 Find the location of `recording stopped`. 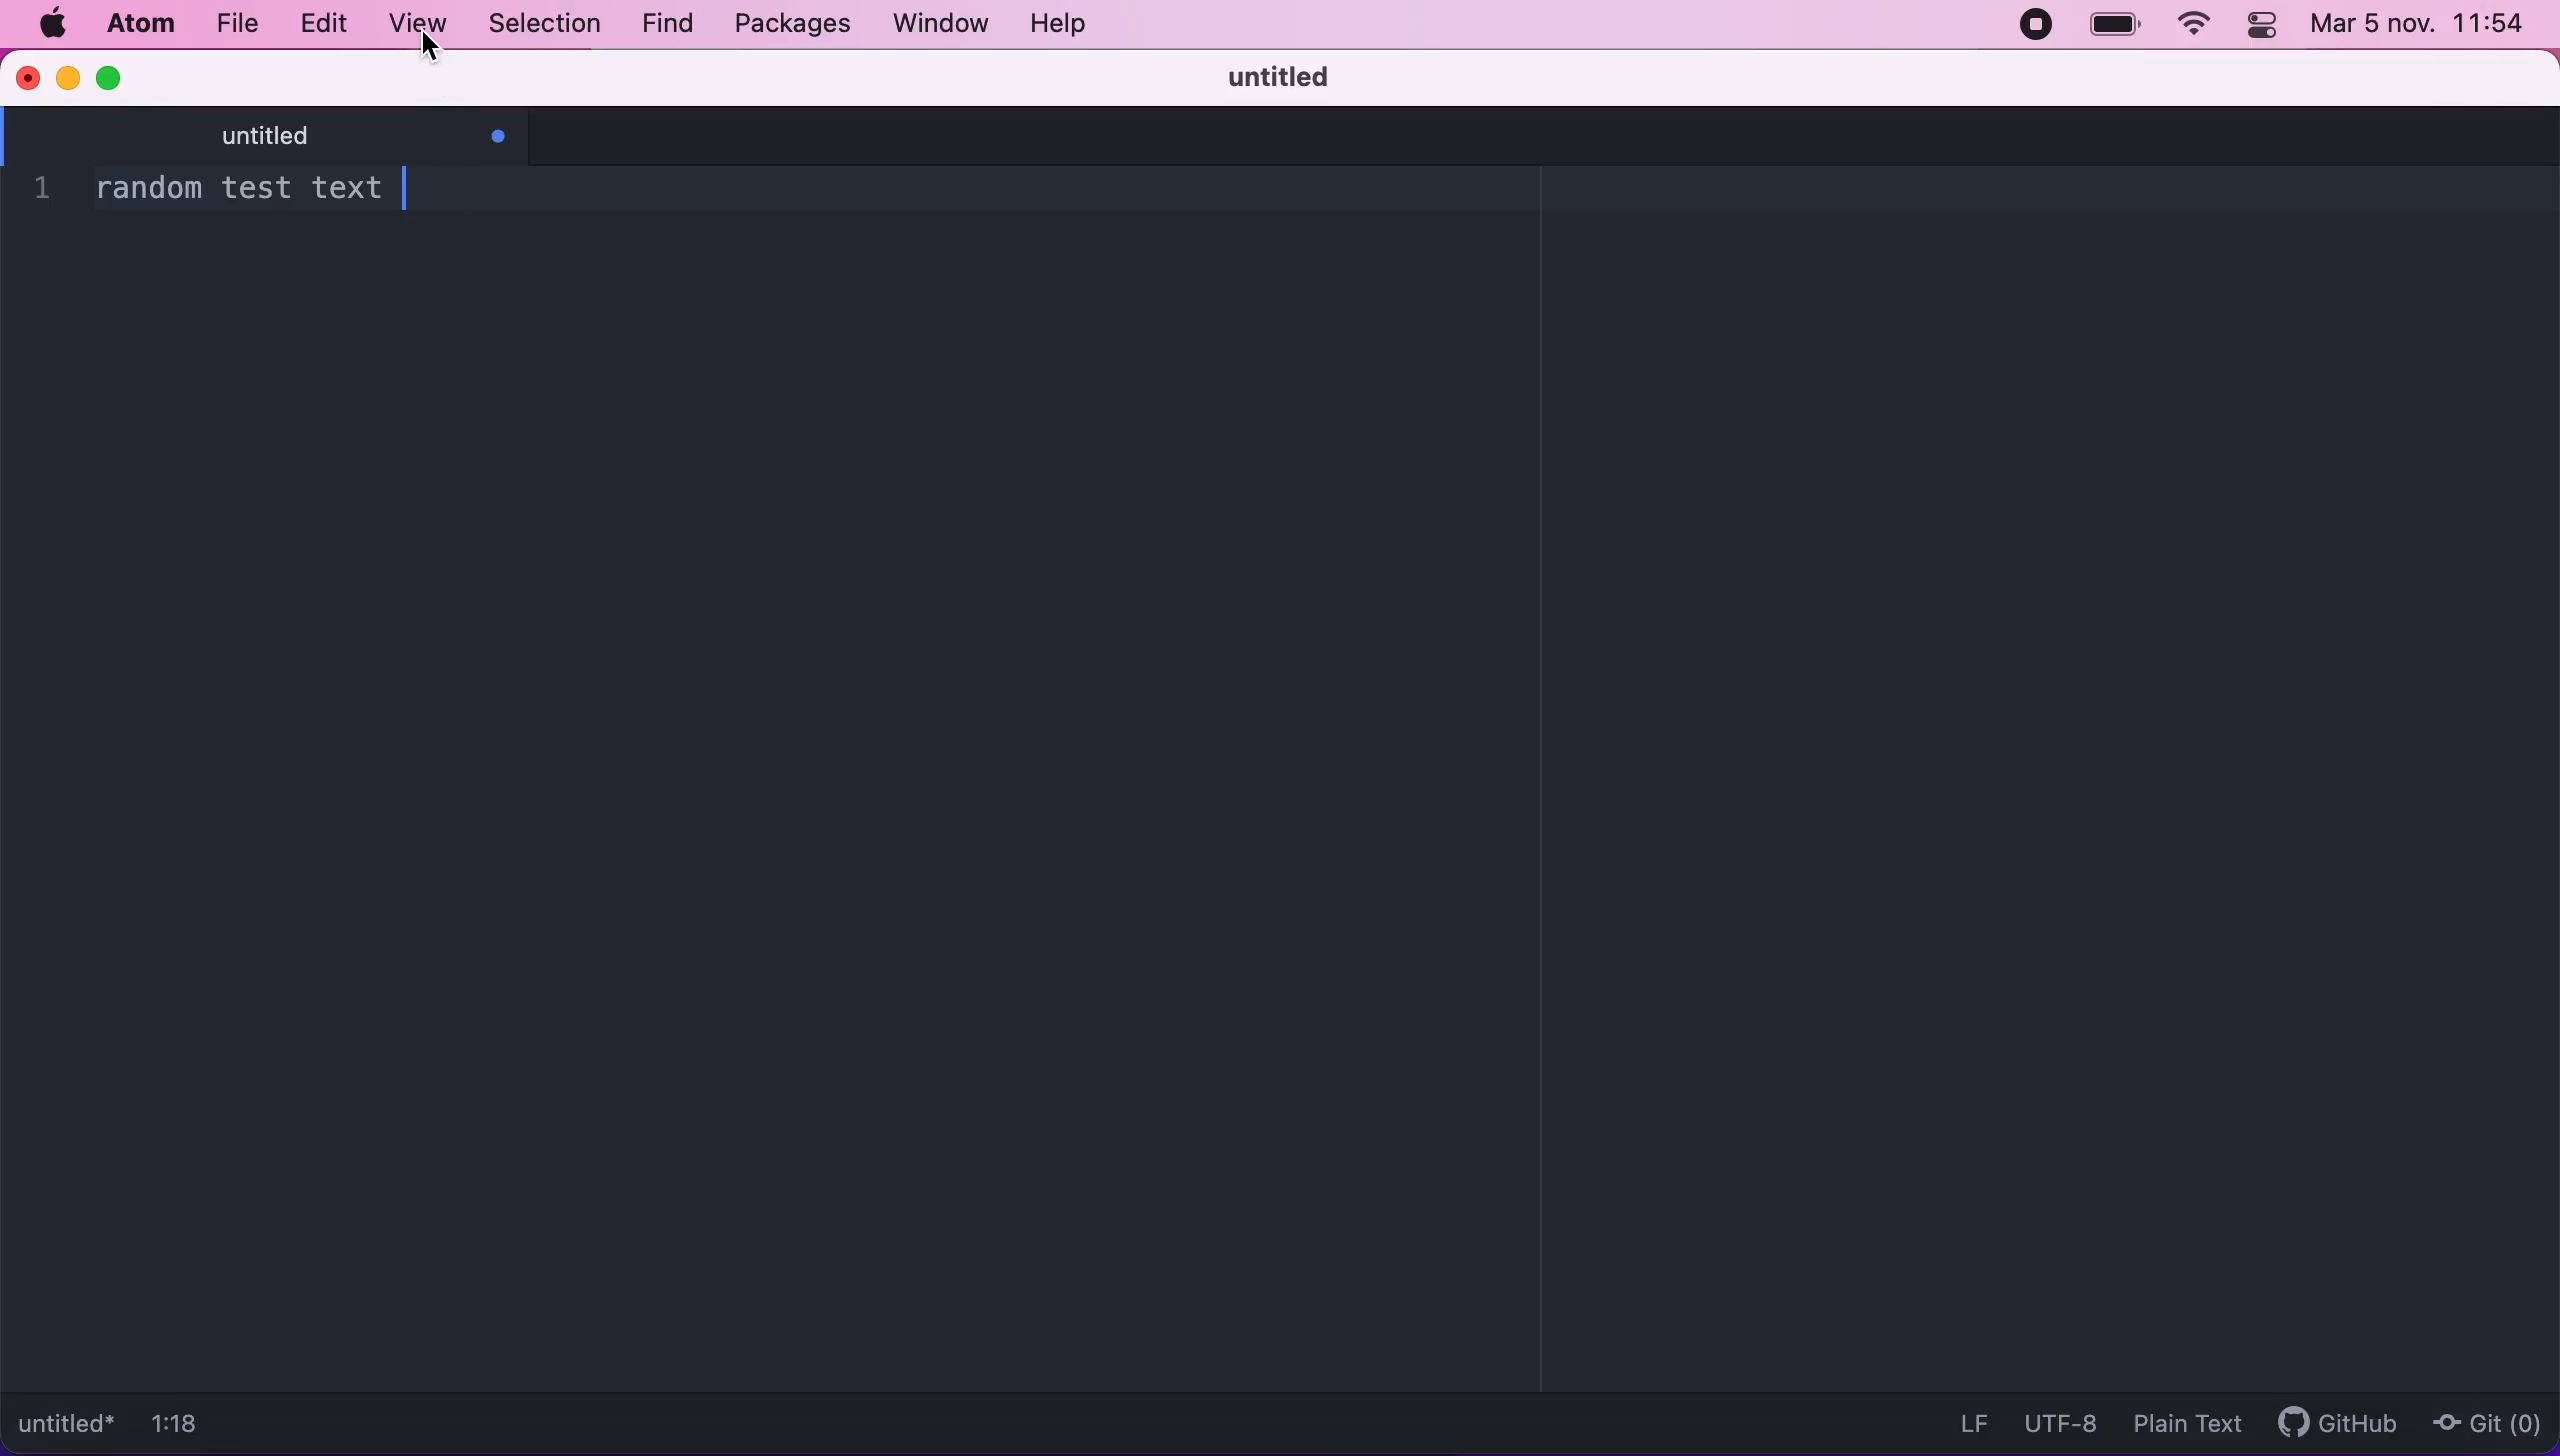

recording stopped is located at coordinates (2042, 30).